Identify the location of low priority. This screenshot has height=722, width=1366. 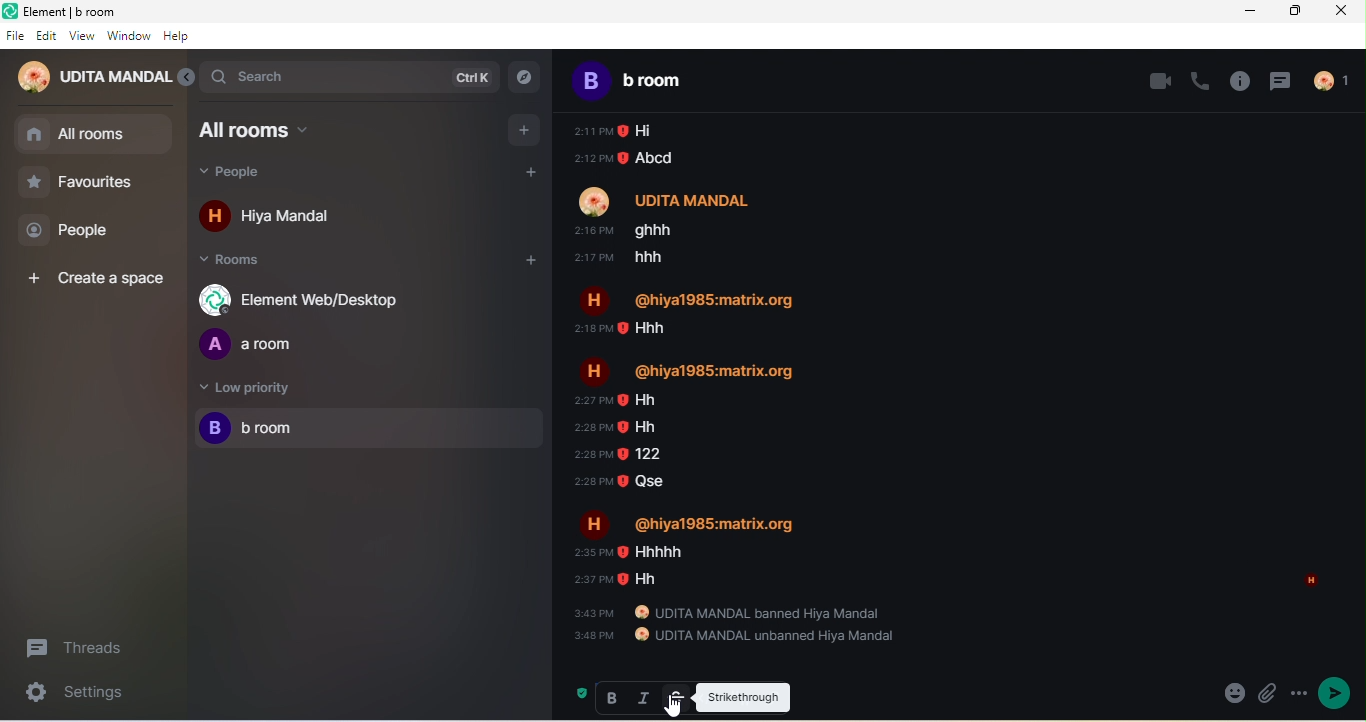
(247, 391).